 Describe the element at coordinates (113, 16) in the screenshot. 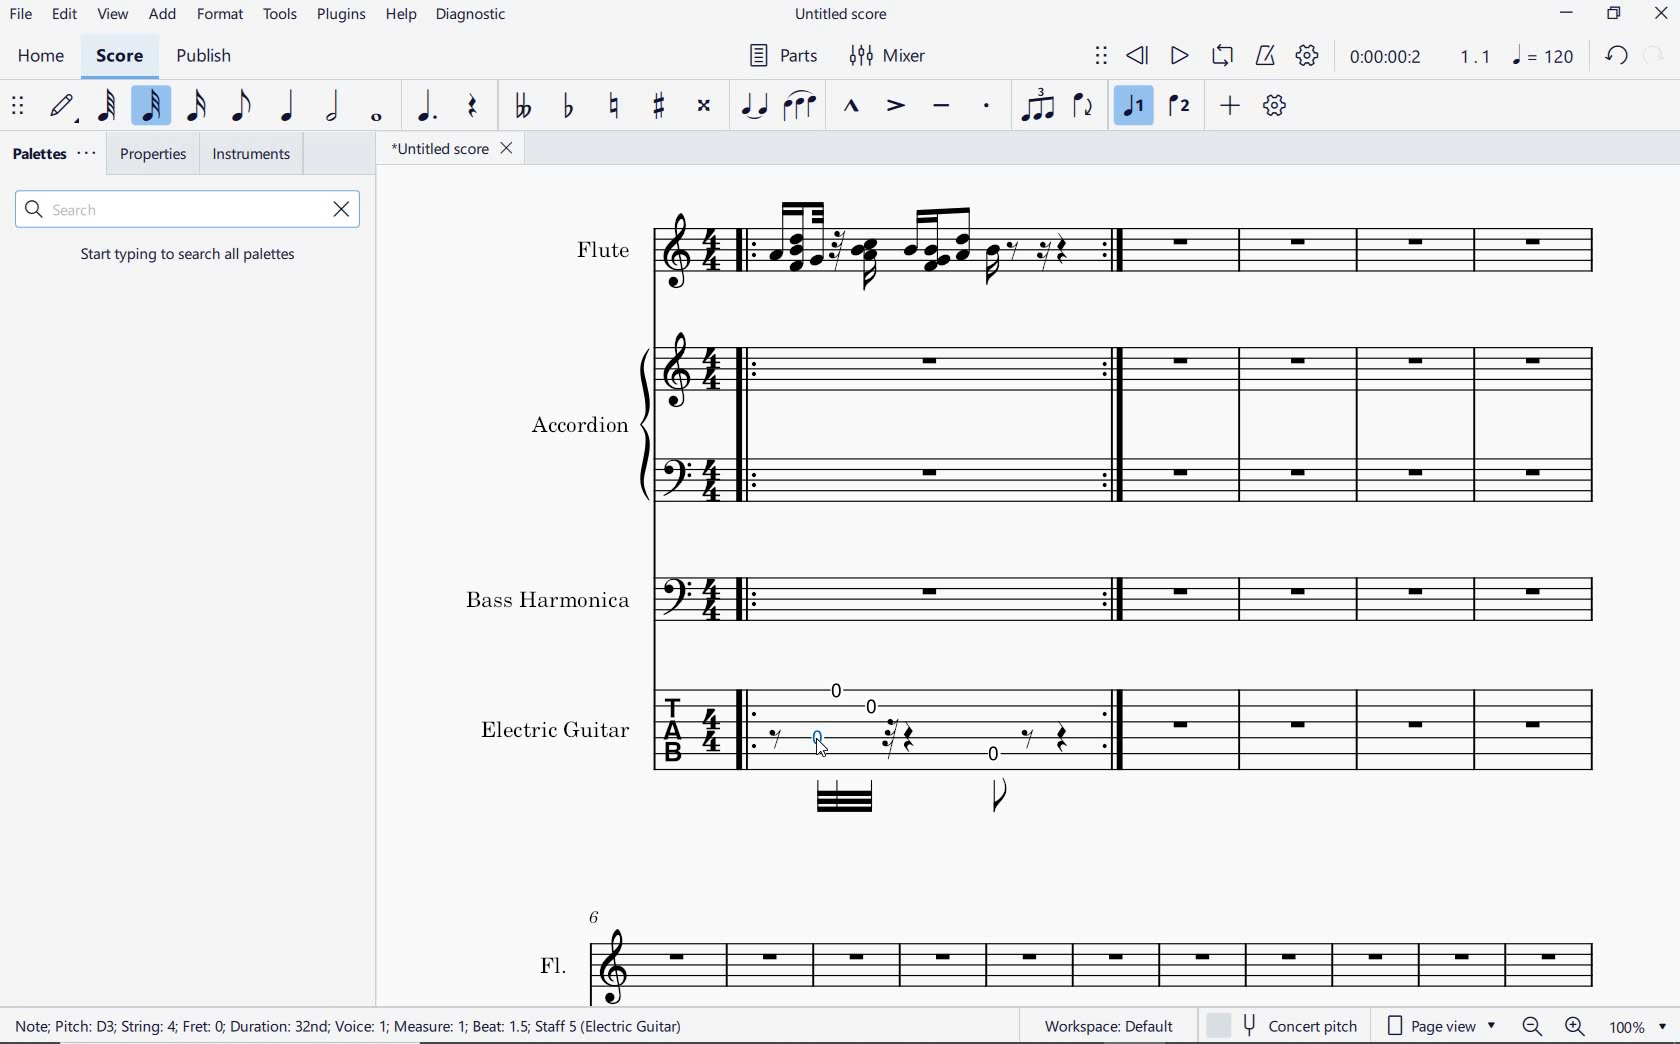

I see `view` at that location.